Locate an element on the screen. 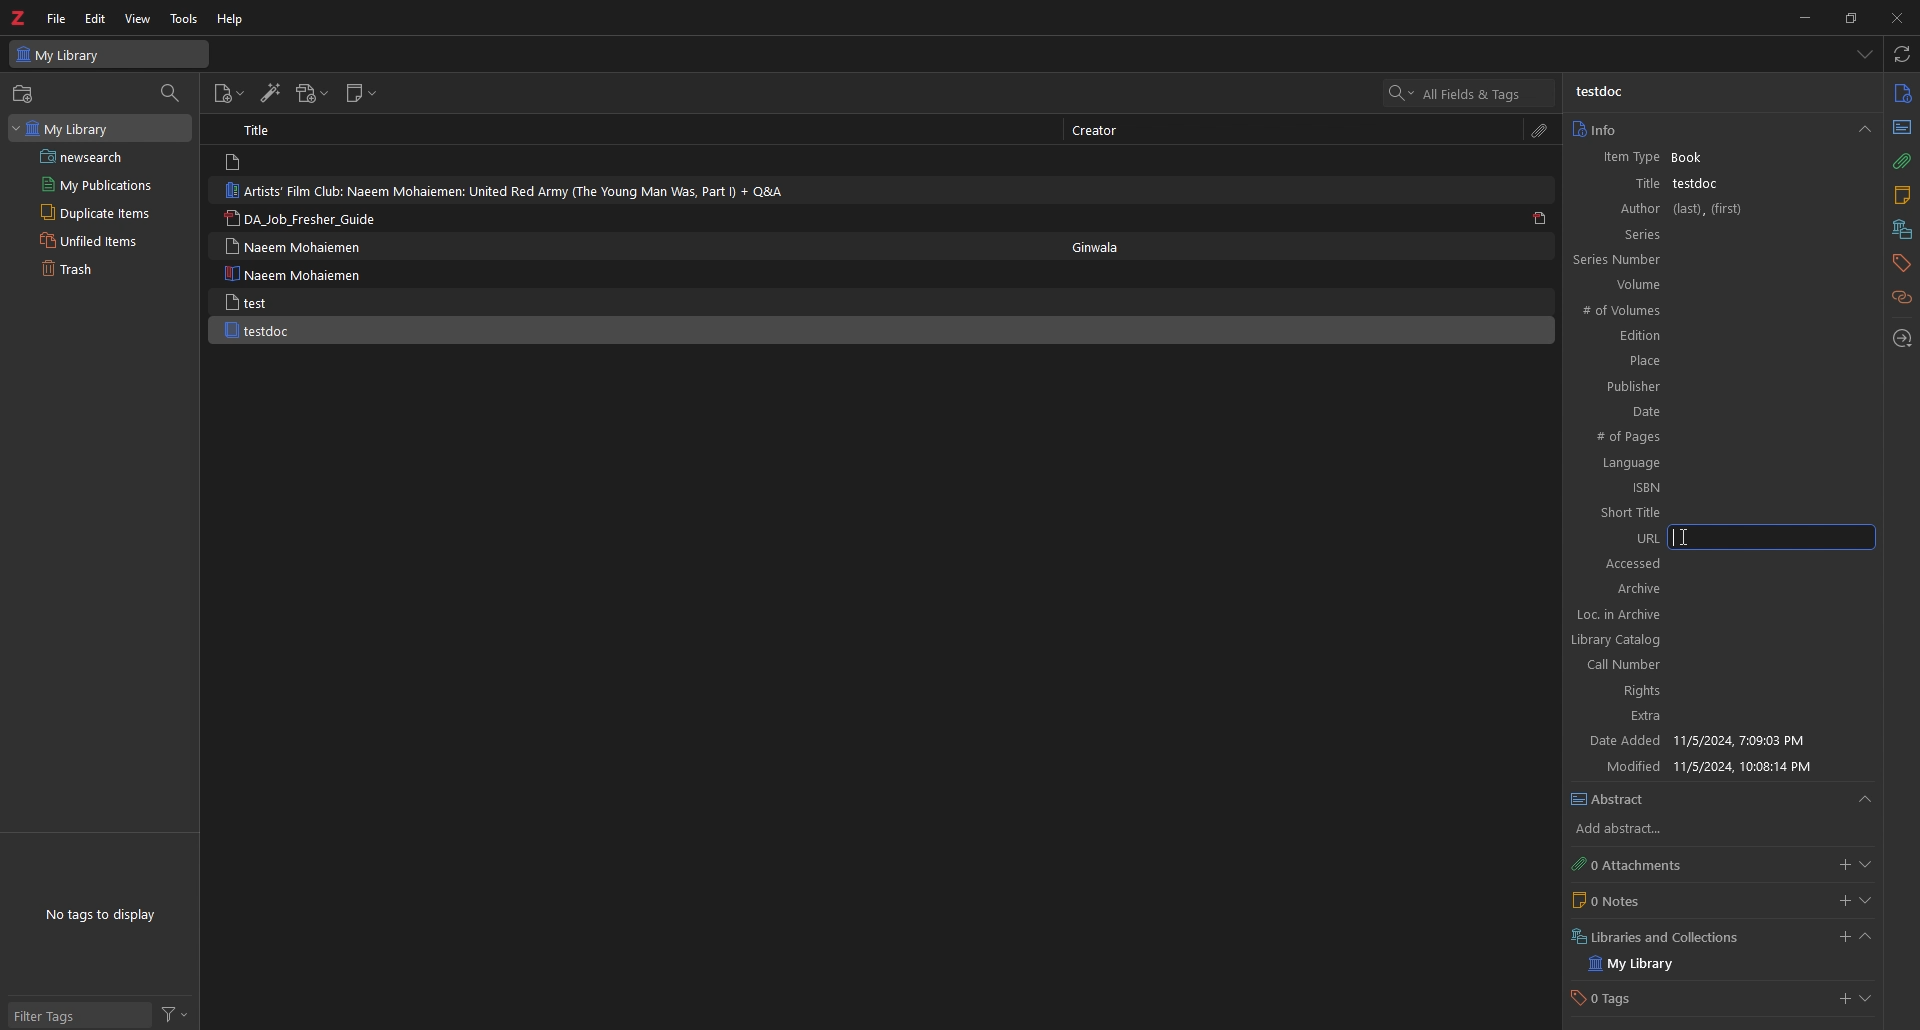  tools is located at coordinates (184, 20).